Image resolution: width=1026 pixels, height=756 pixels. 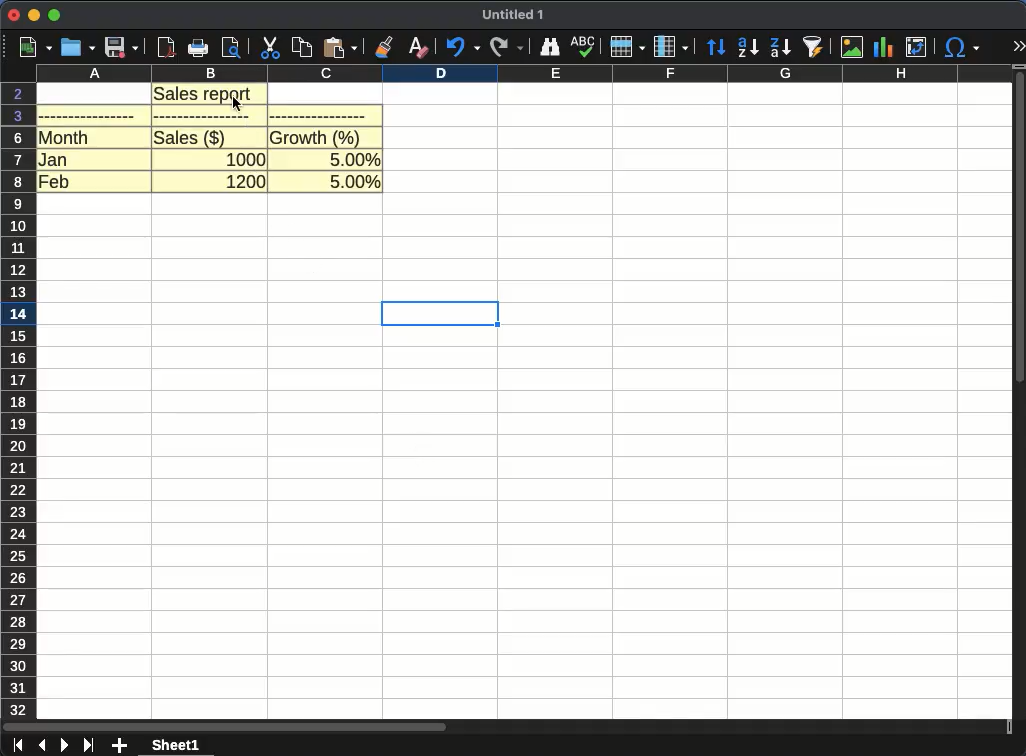 I want to click on spell check, so click(x=582, y=46).